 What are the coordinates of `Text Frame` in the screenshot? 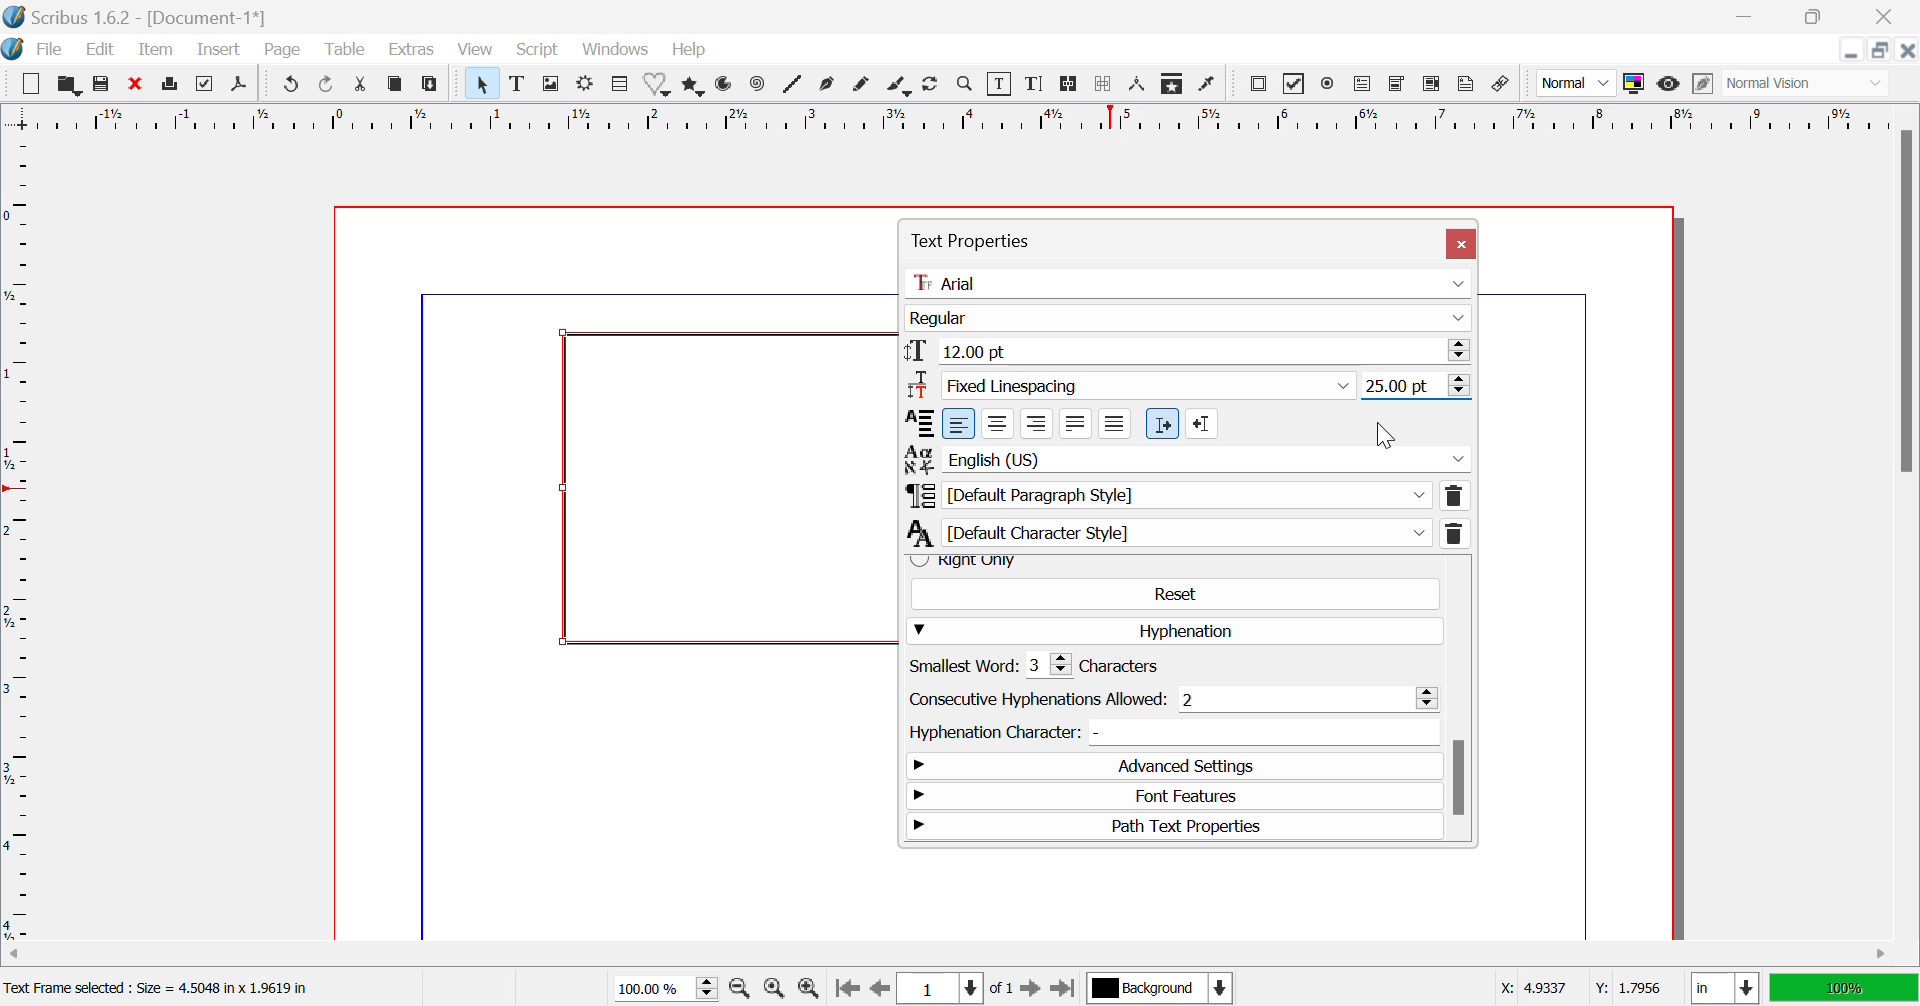 It's located at (518, 86).